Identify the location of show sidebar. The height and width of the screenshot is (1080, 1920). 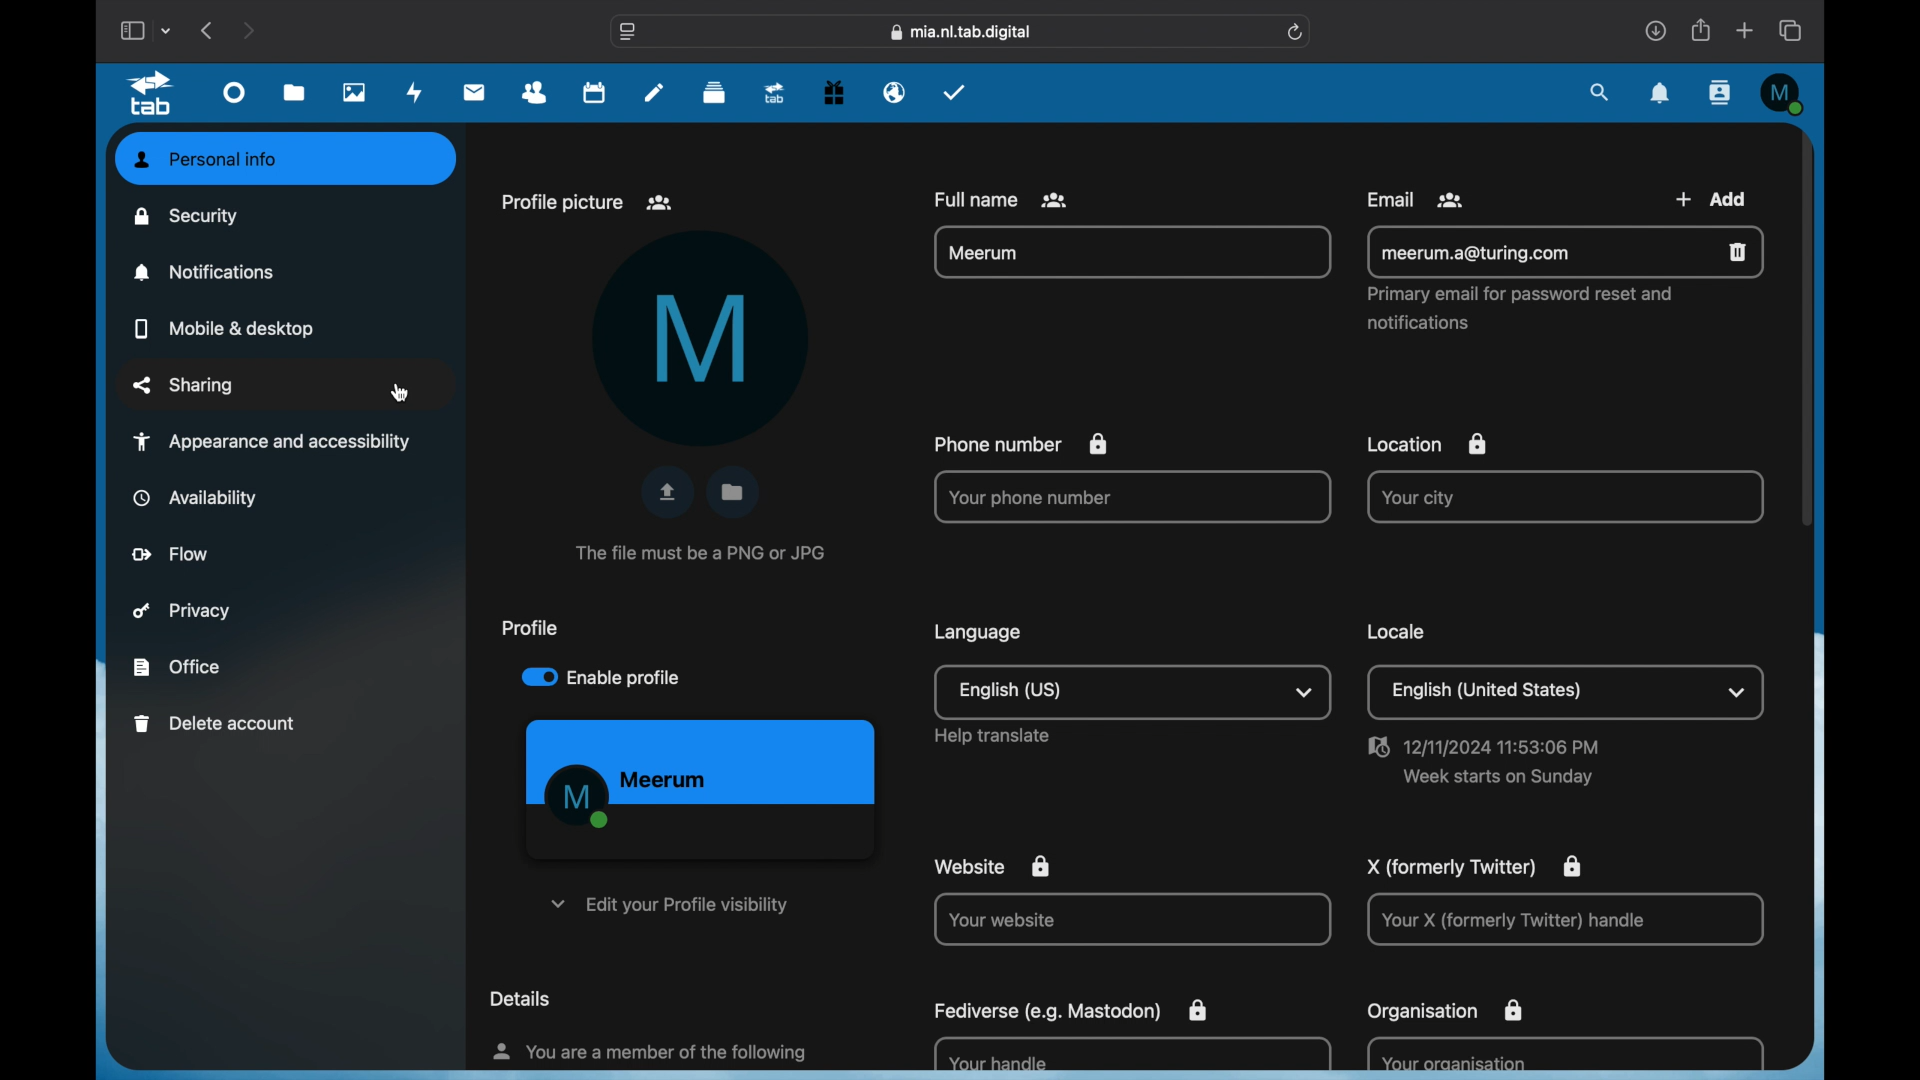
(131, 30).